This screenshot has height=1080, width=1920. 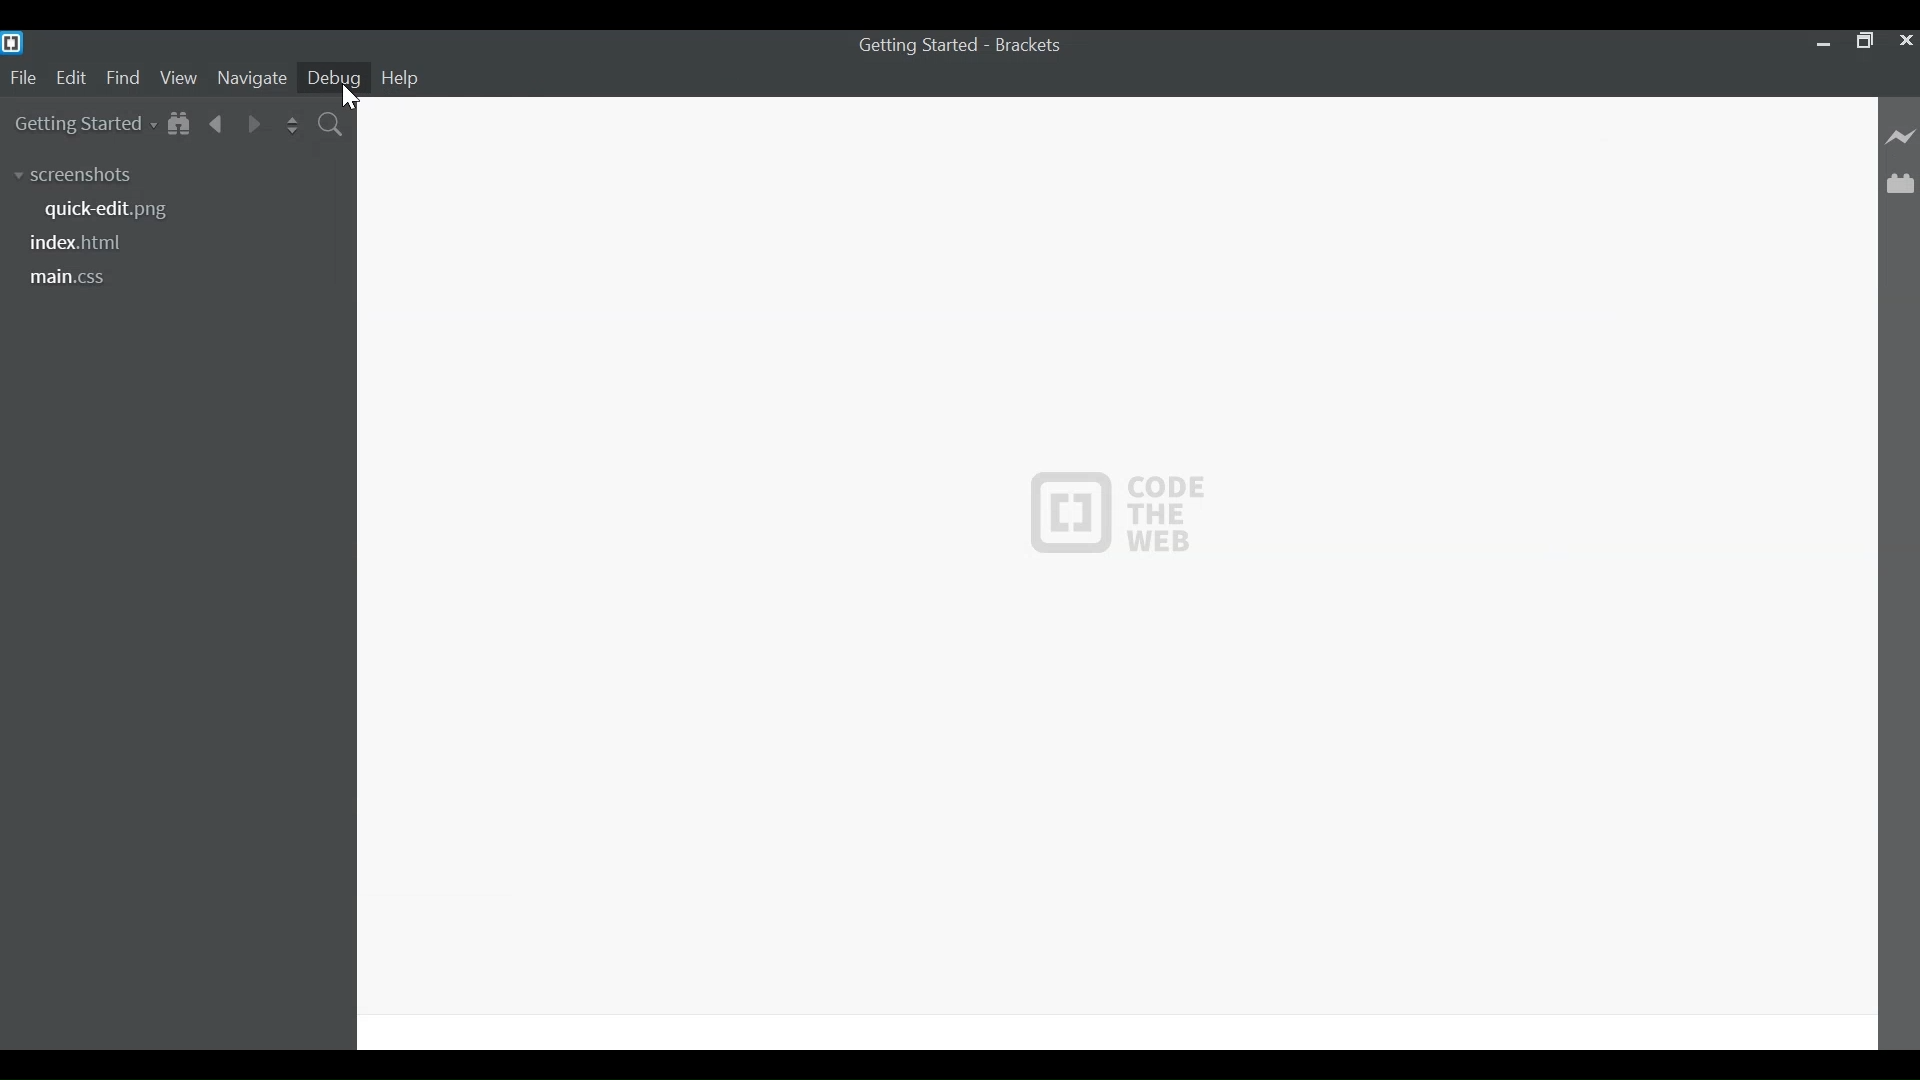 What do you see at coordinates (217, 123) in the screenshot?
I see `Navigate Back` at bounding box center [217, 123].